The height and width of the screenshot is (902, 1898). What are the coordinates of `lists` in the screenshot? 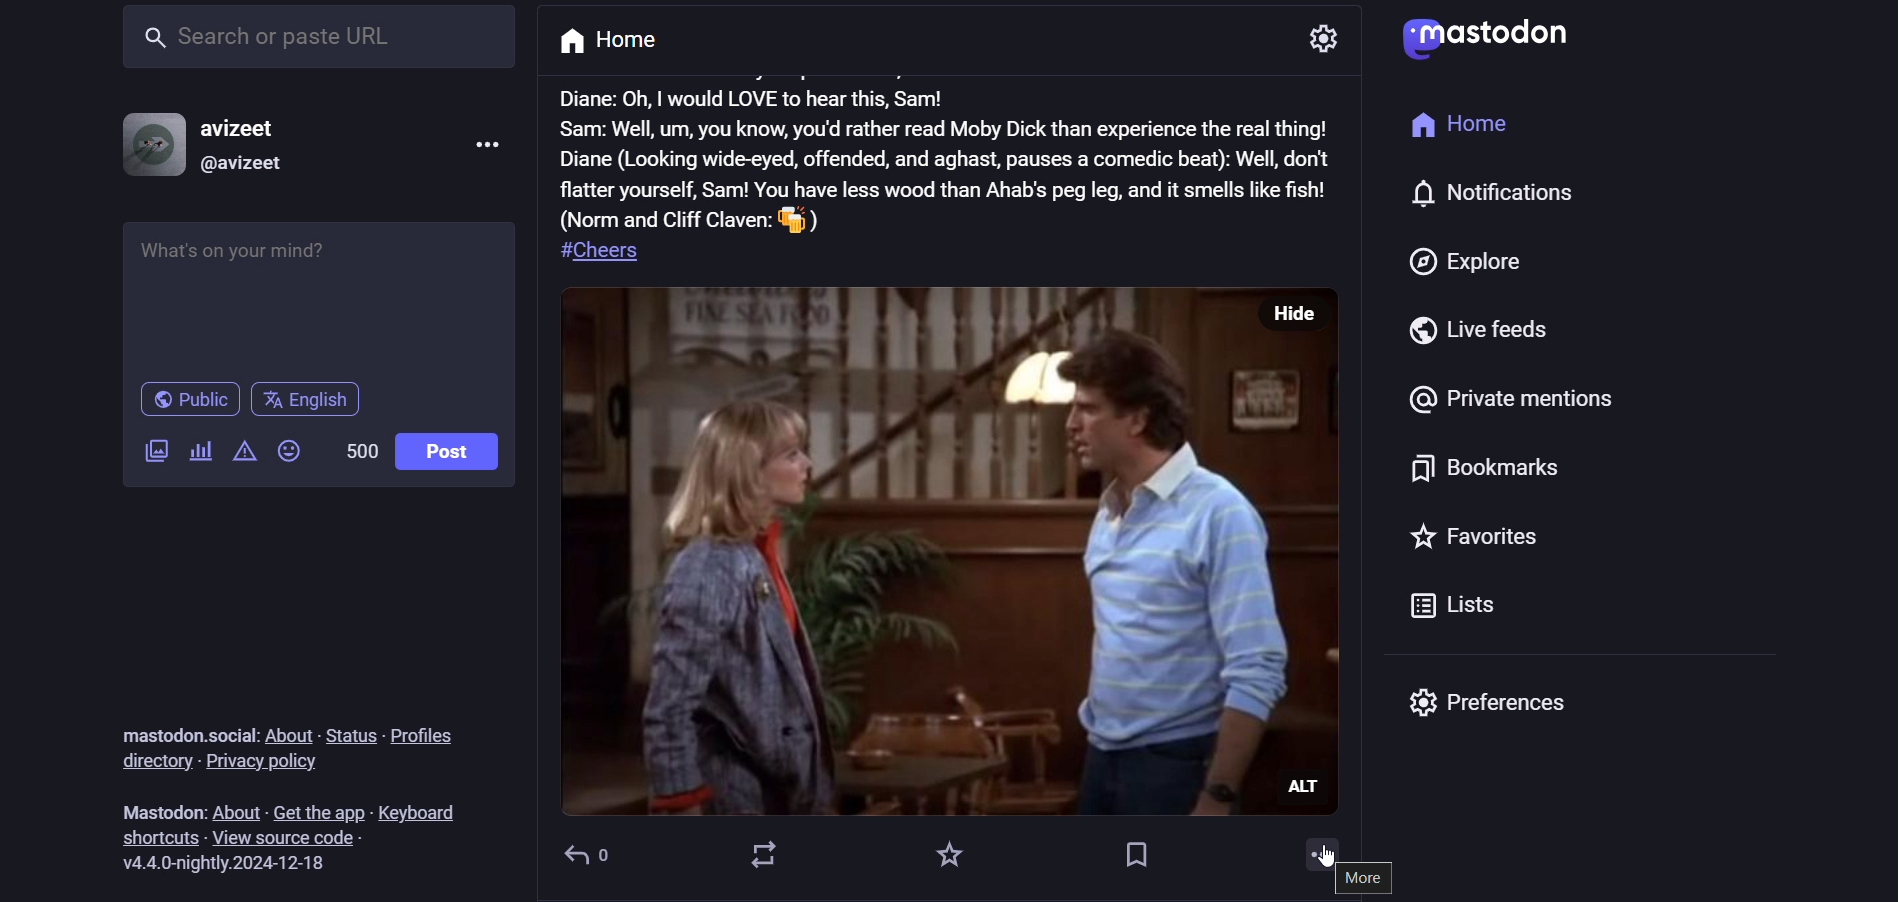 It's located at (1452, 607).